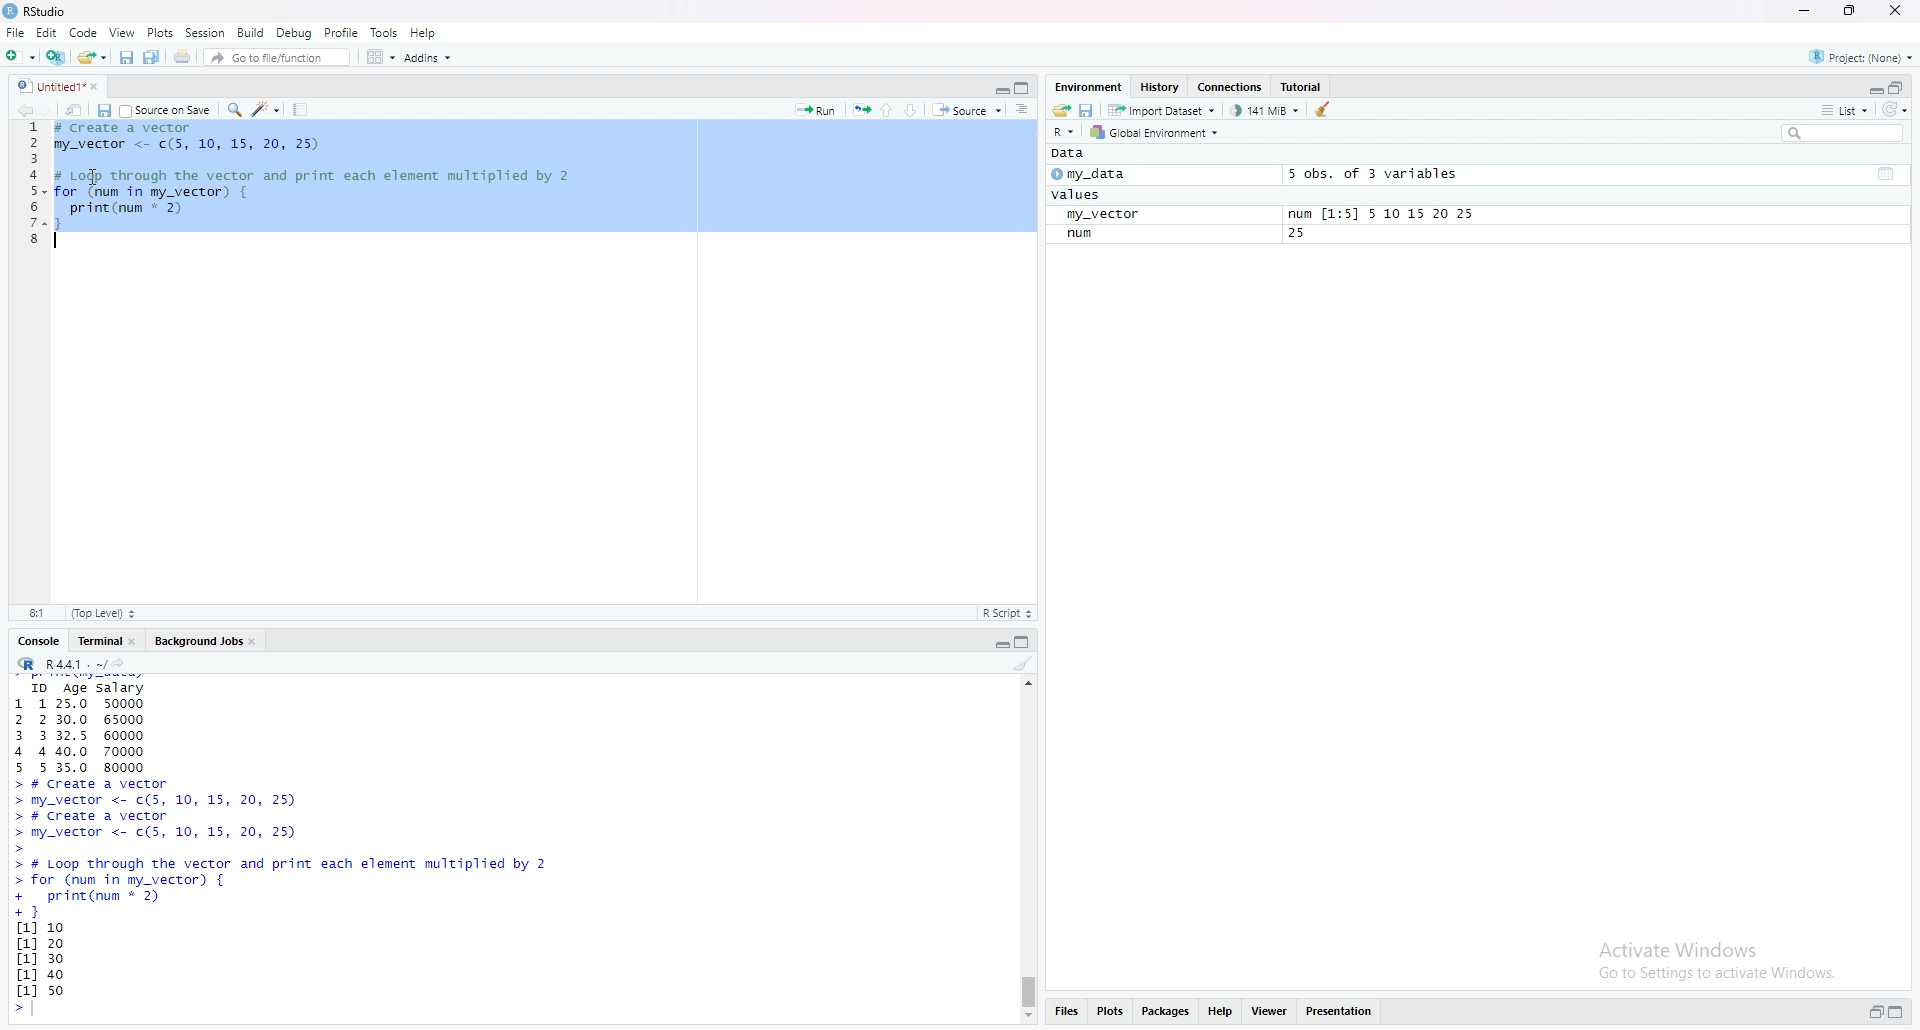  What do you see at coordinates (57, 241) in the screenshot?
I see `text cursor` at bounding box center [57, 241].